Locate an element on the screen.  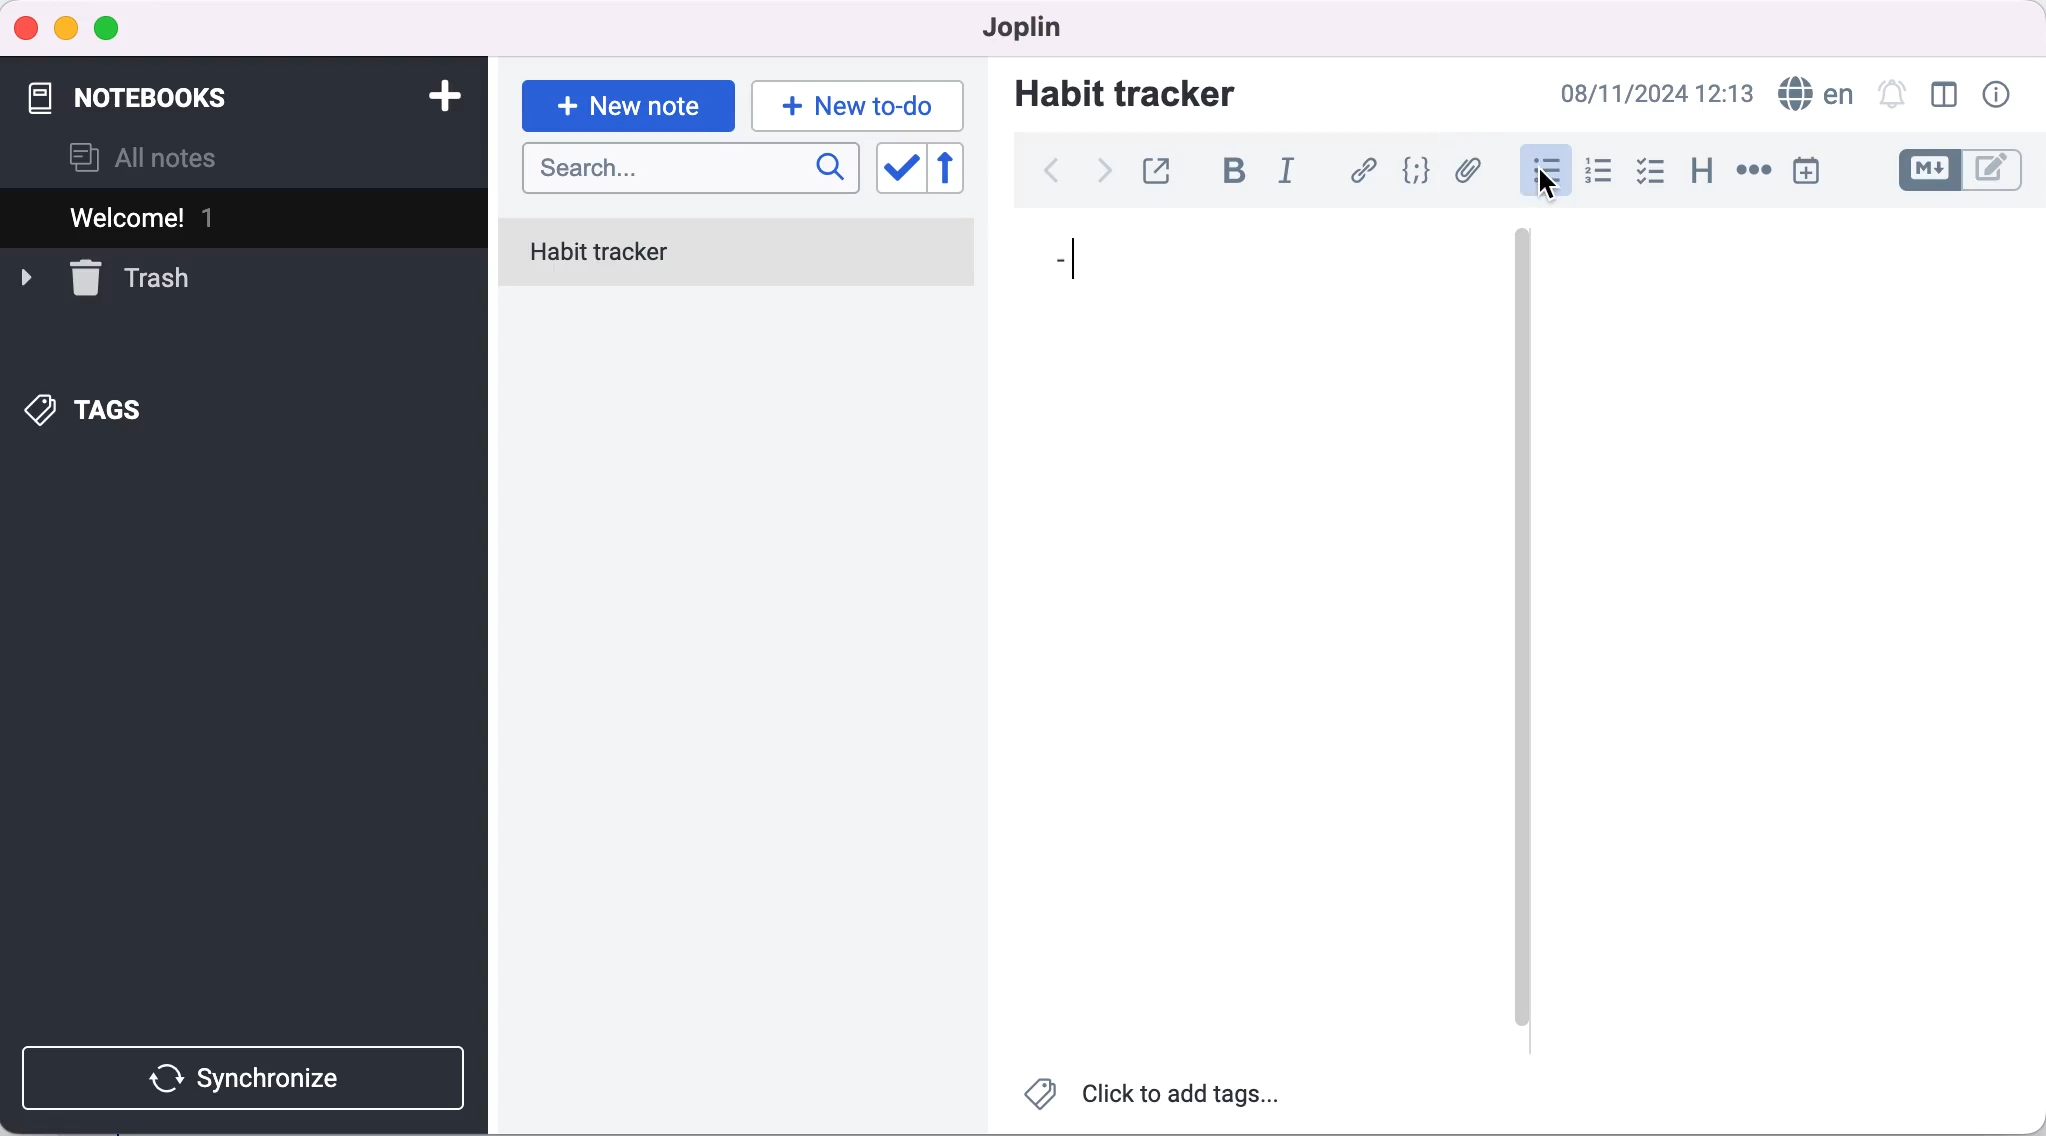
toggle editors is located at coordinates (1964, 170).